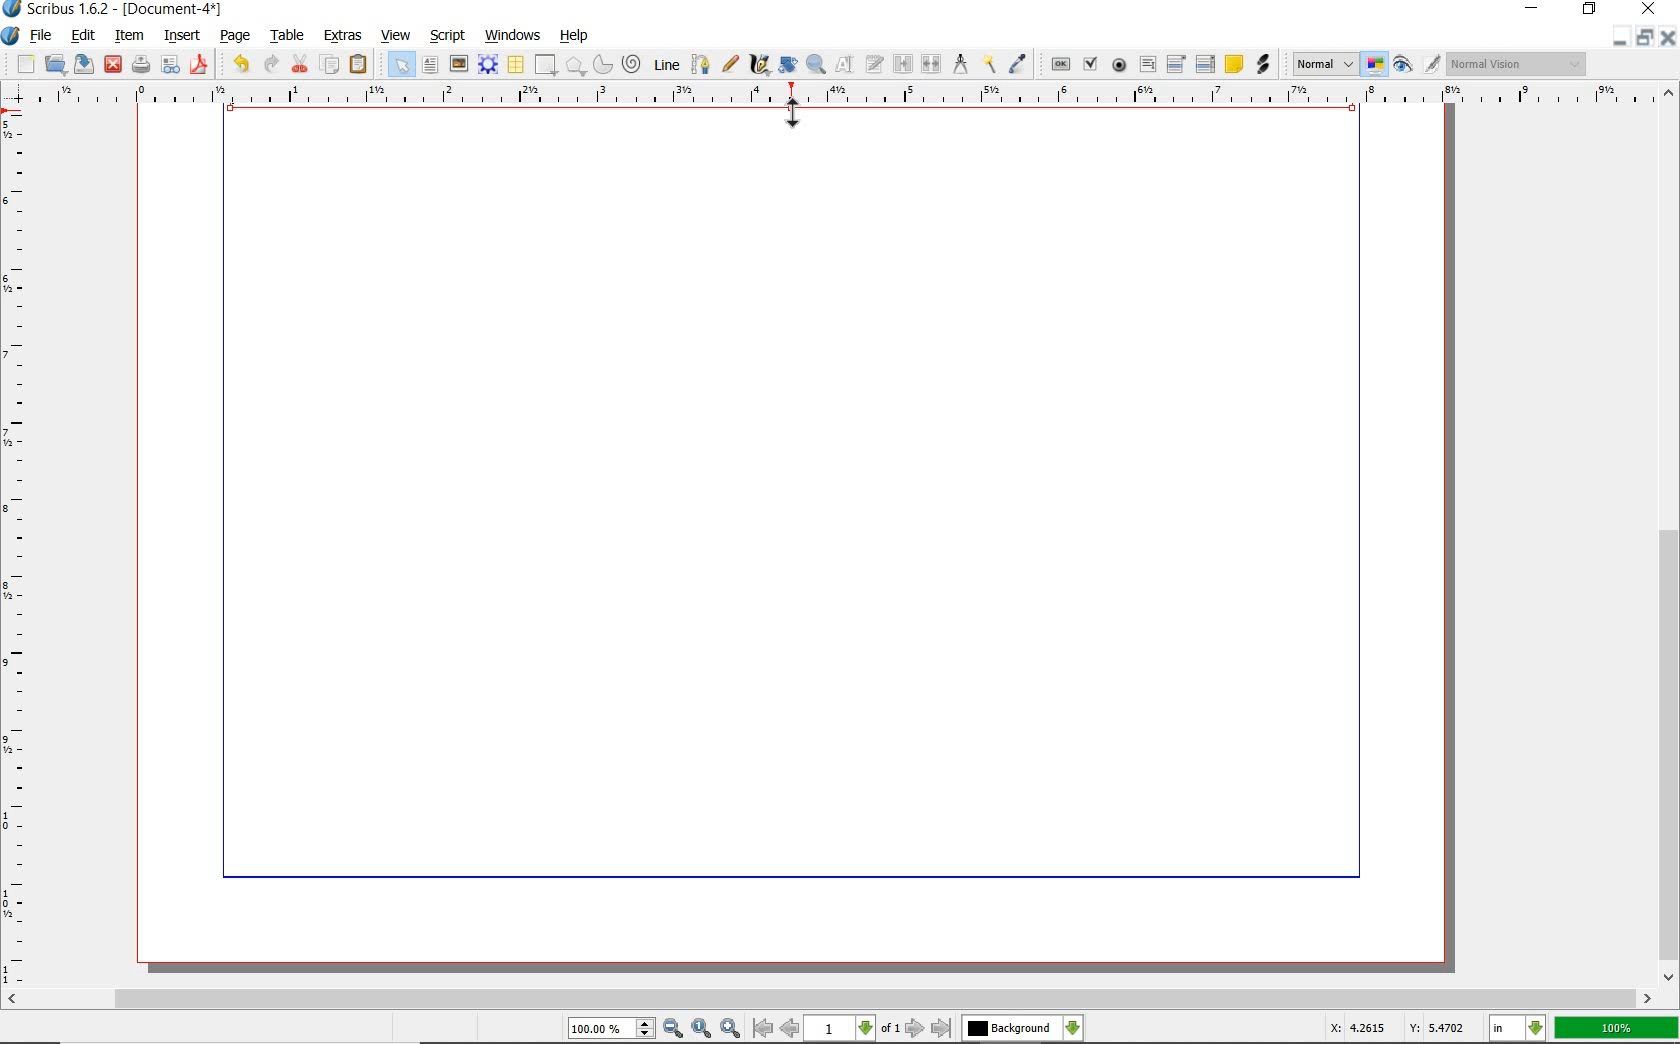 This screenshot has width=1680, height=1044. What do you see at coordinates (546, 66) in the screenshot?
I see `shape` at bounding box center [546, 66].